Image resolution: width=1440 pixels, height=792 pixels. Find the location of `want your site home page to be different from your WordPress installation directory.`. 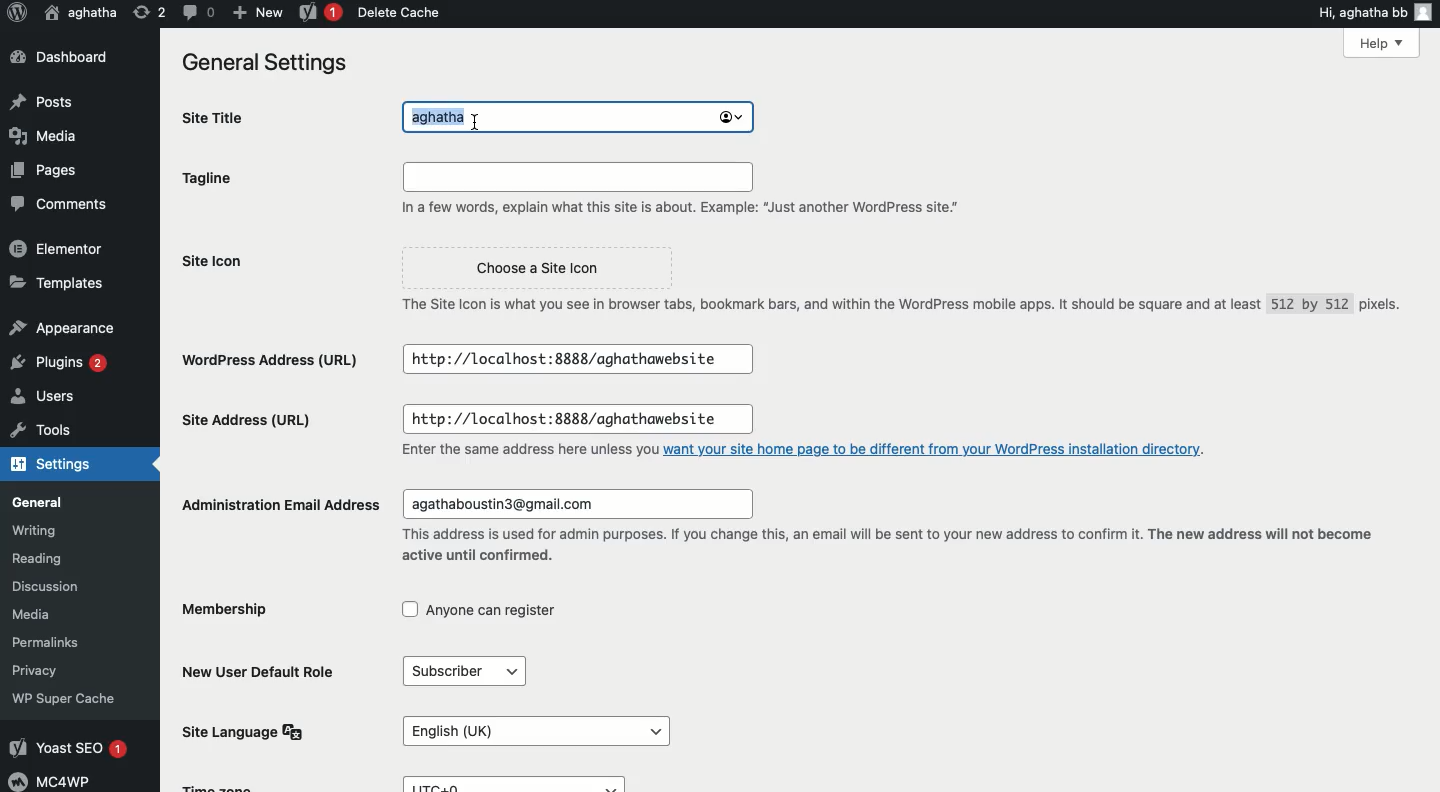

want your site home page to be different from your WordPress installation directory. is located at coordinates (940, 450).